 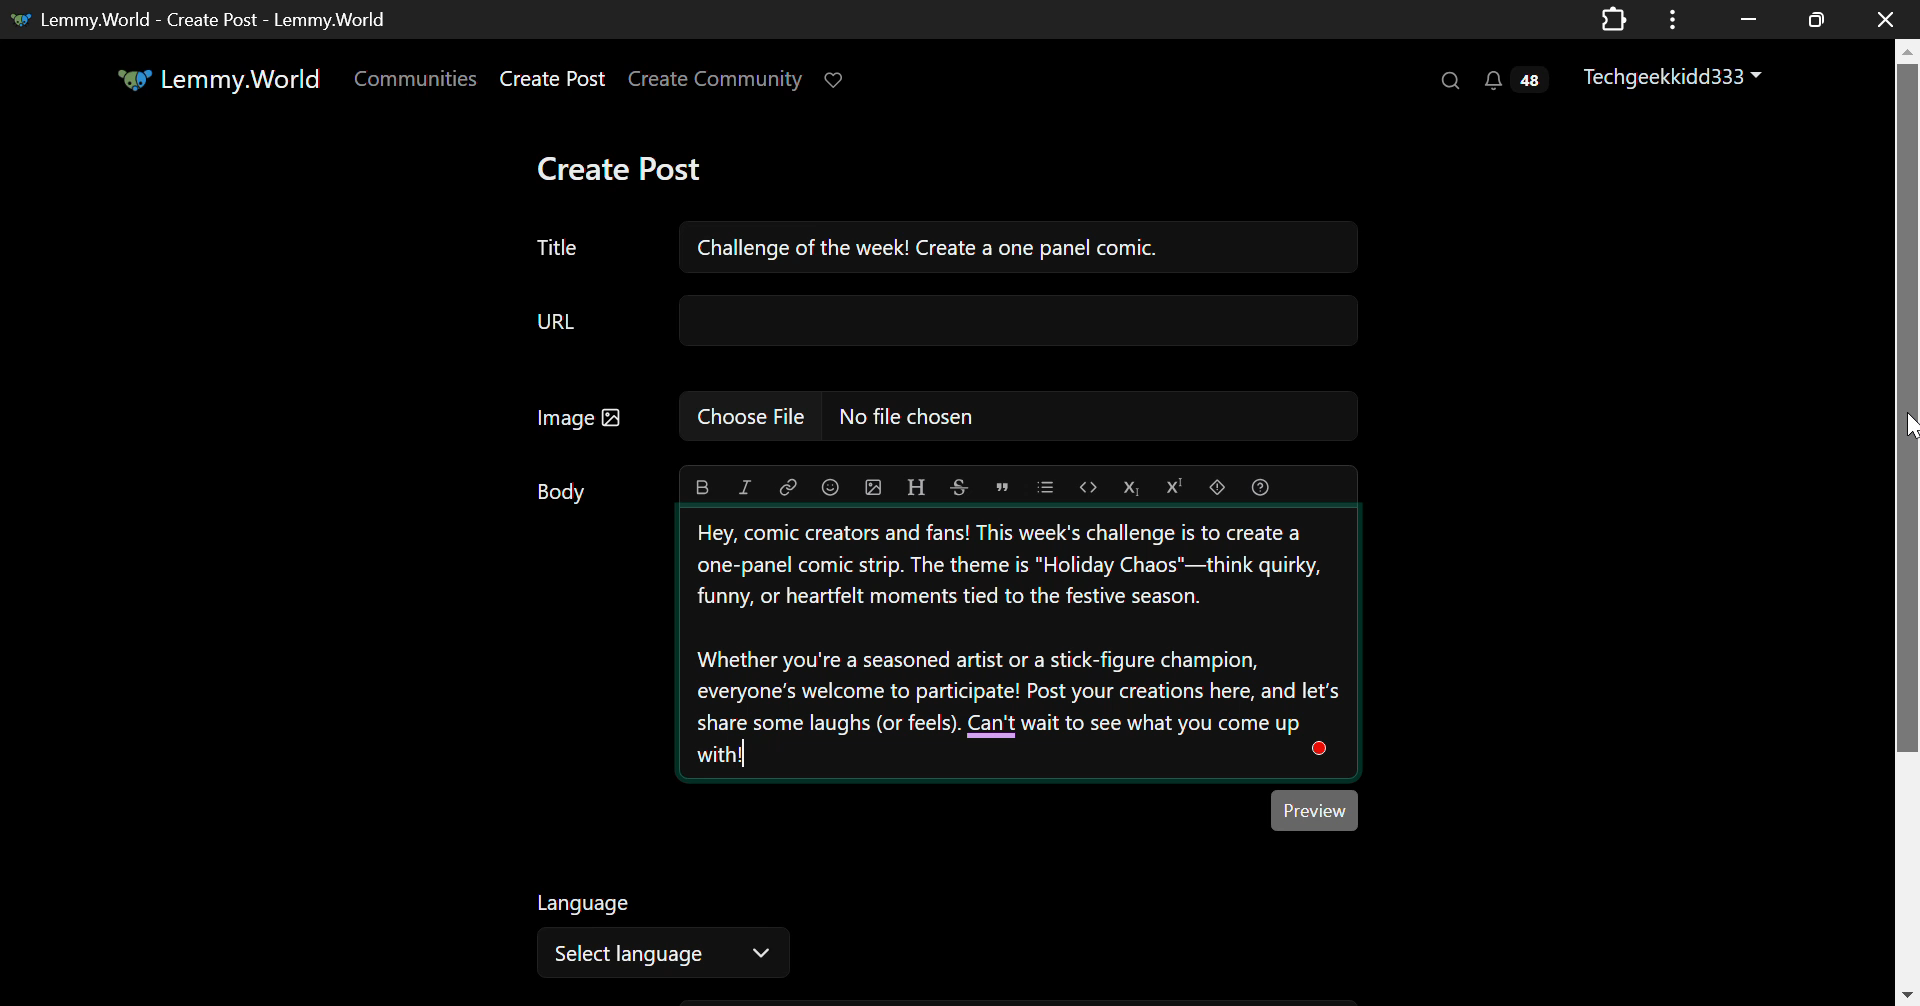 I want to click on URL, so click(x=943, y=326).